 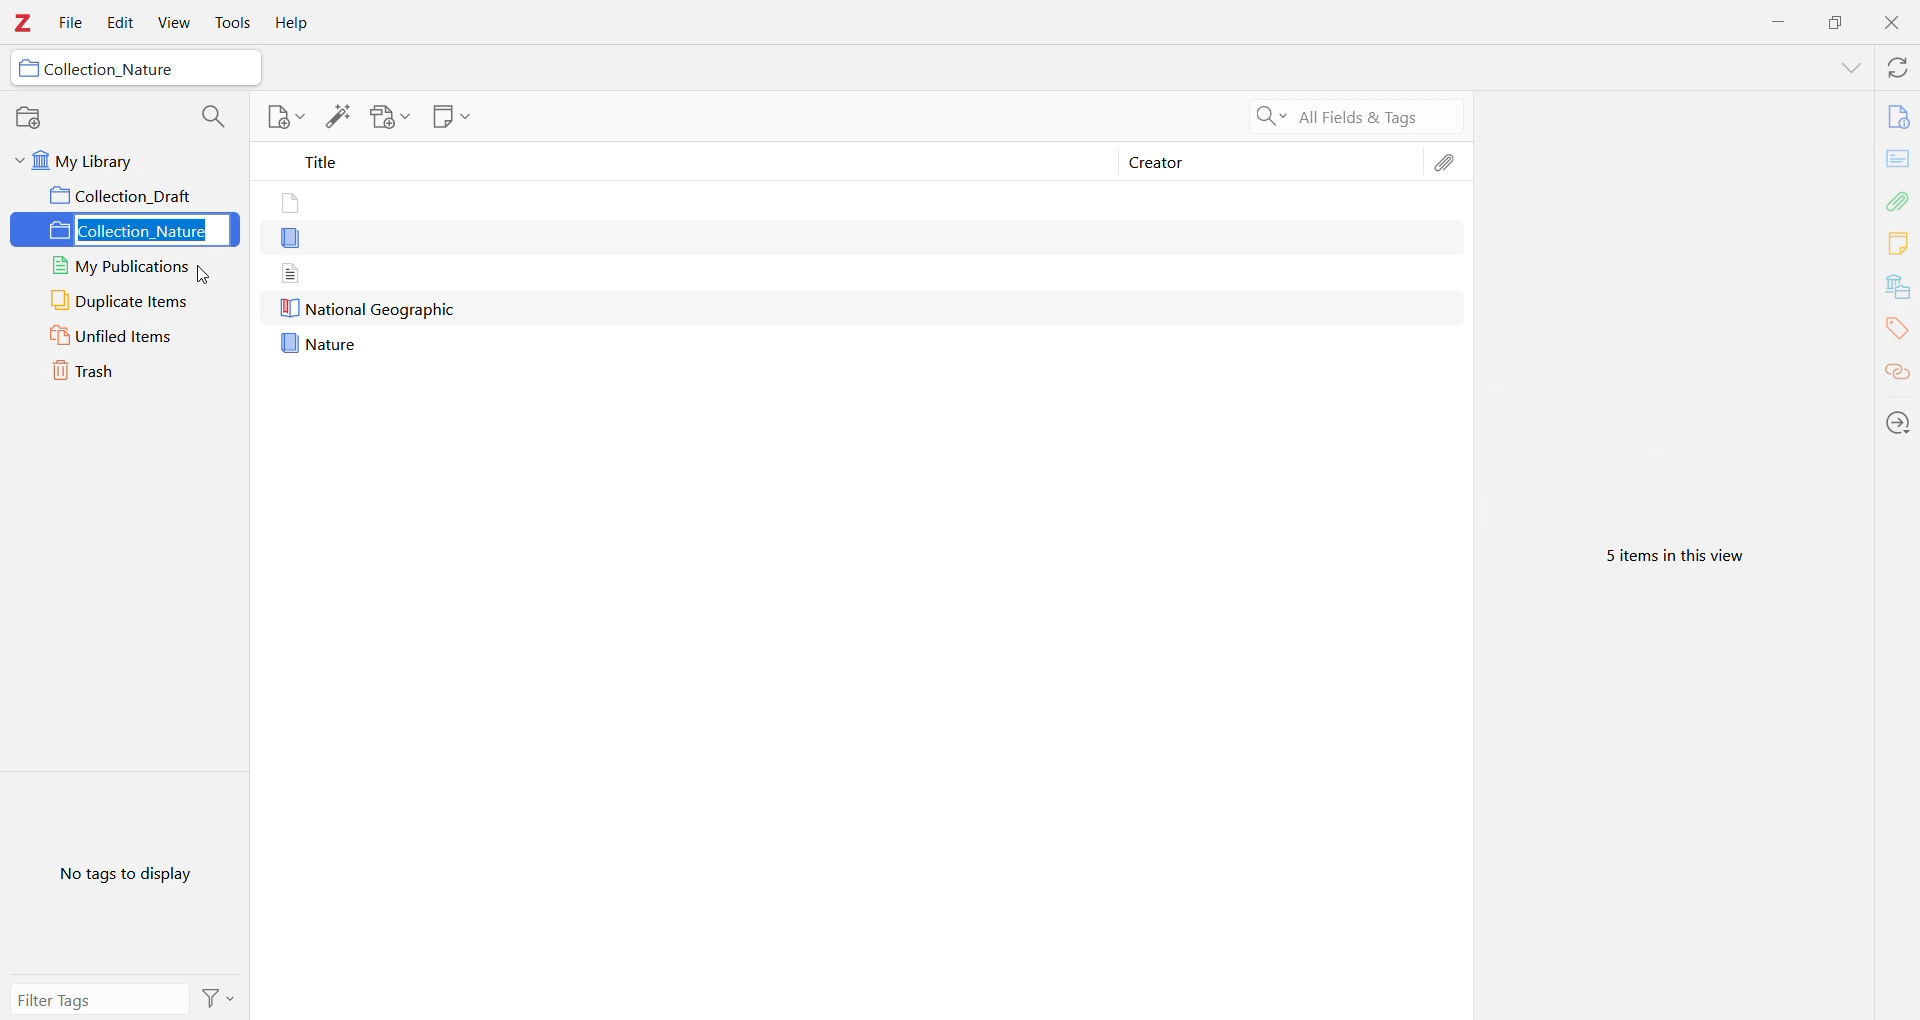 What do you see at coordinates (289, 202) in the screenshot?
I see `files` at bounding box center [289, 202].